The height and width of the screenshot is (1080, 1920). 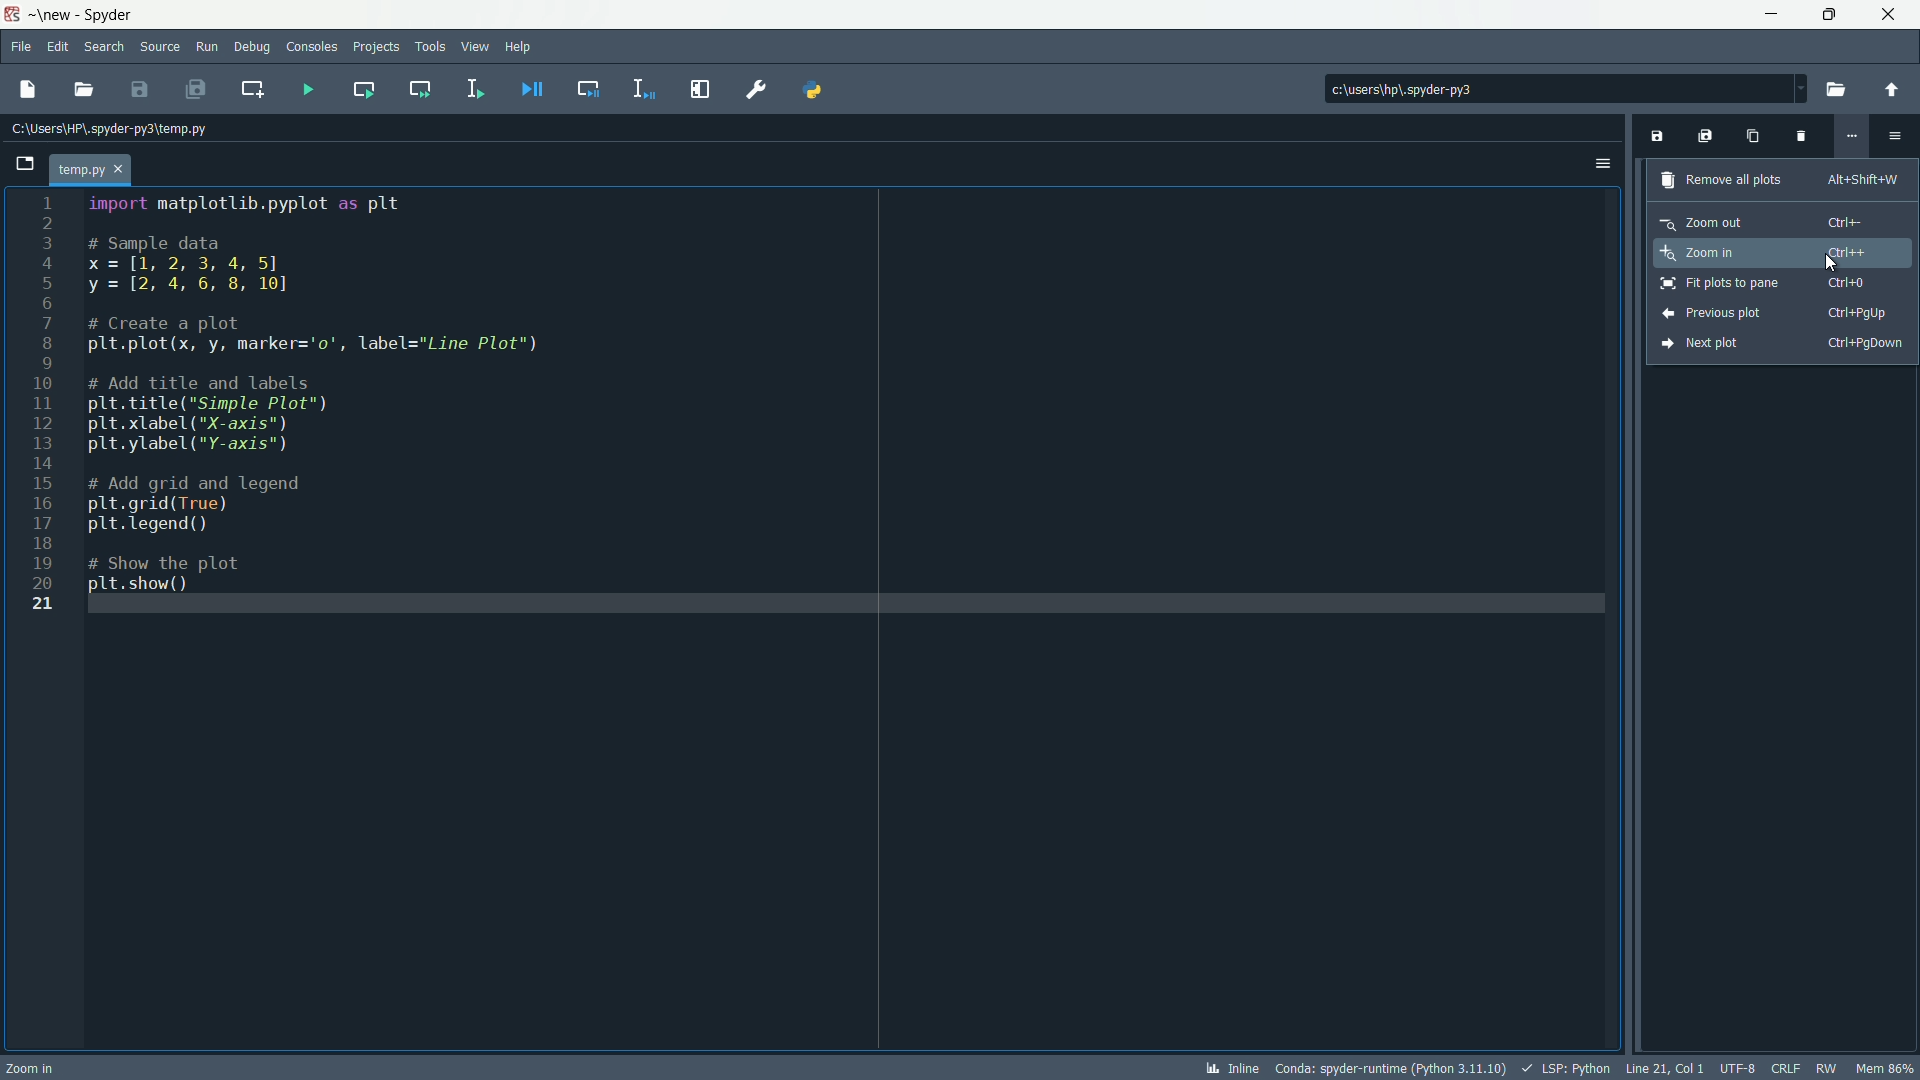 I want to click on save file, so click(x=25, y=90).